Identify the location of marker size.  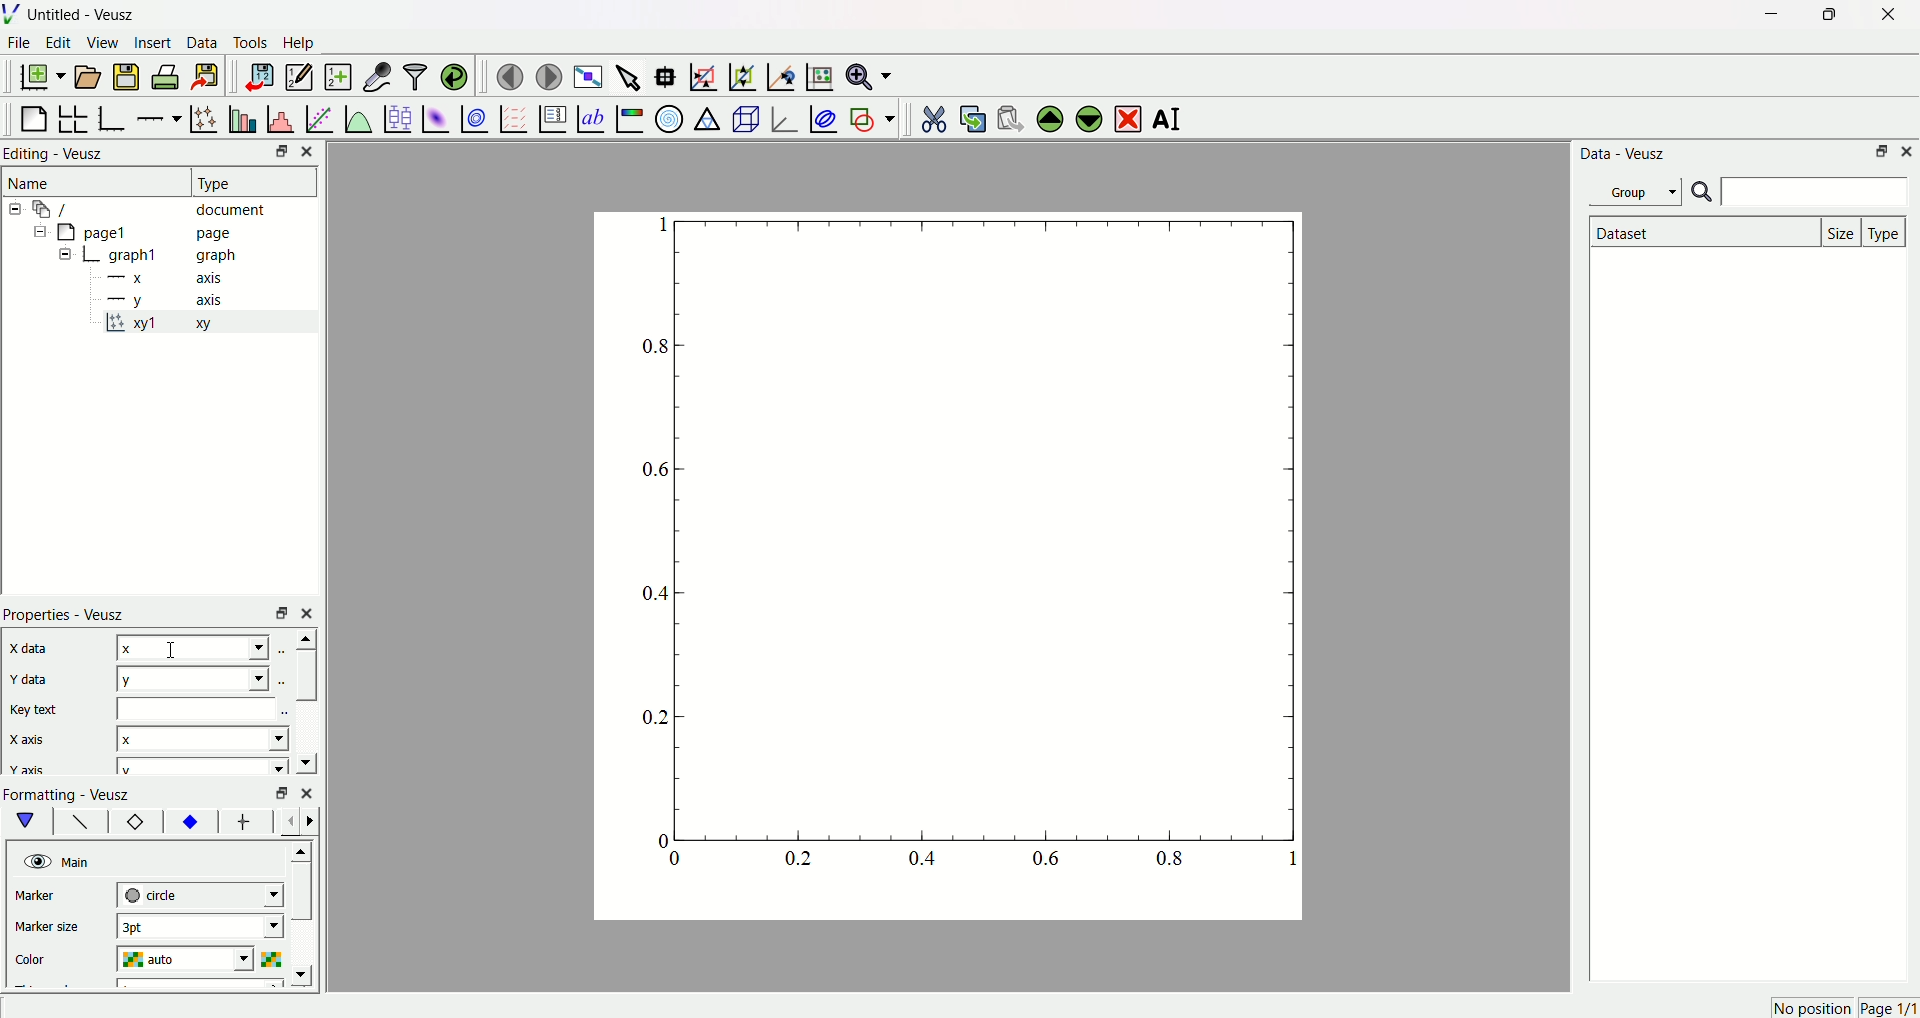
(52, 929).